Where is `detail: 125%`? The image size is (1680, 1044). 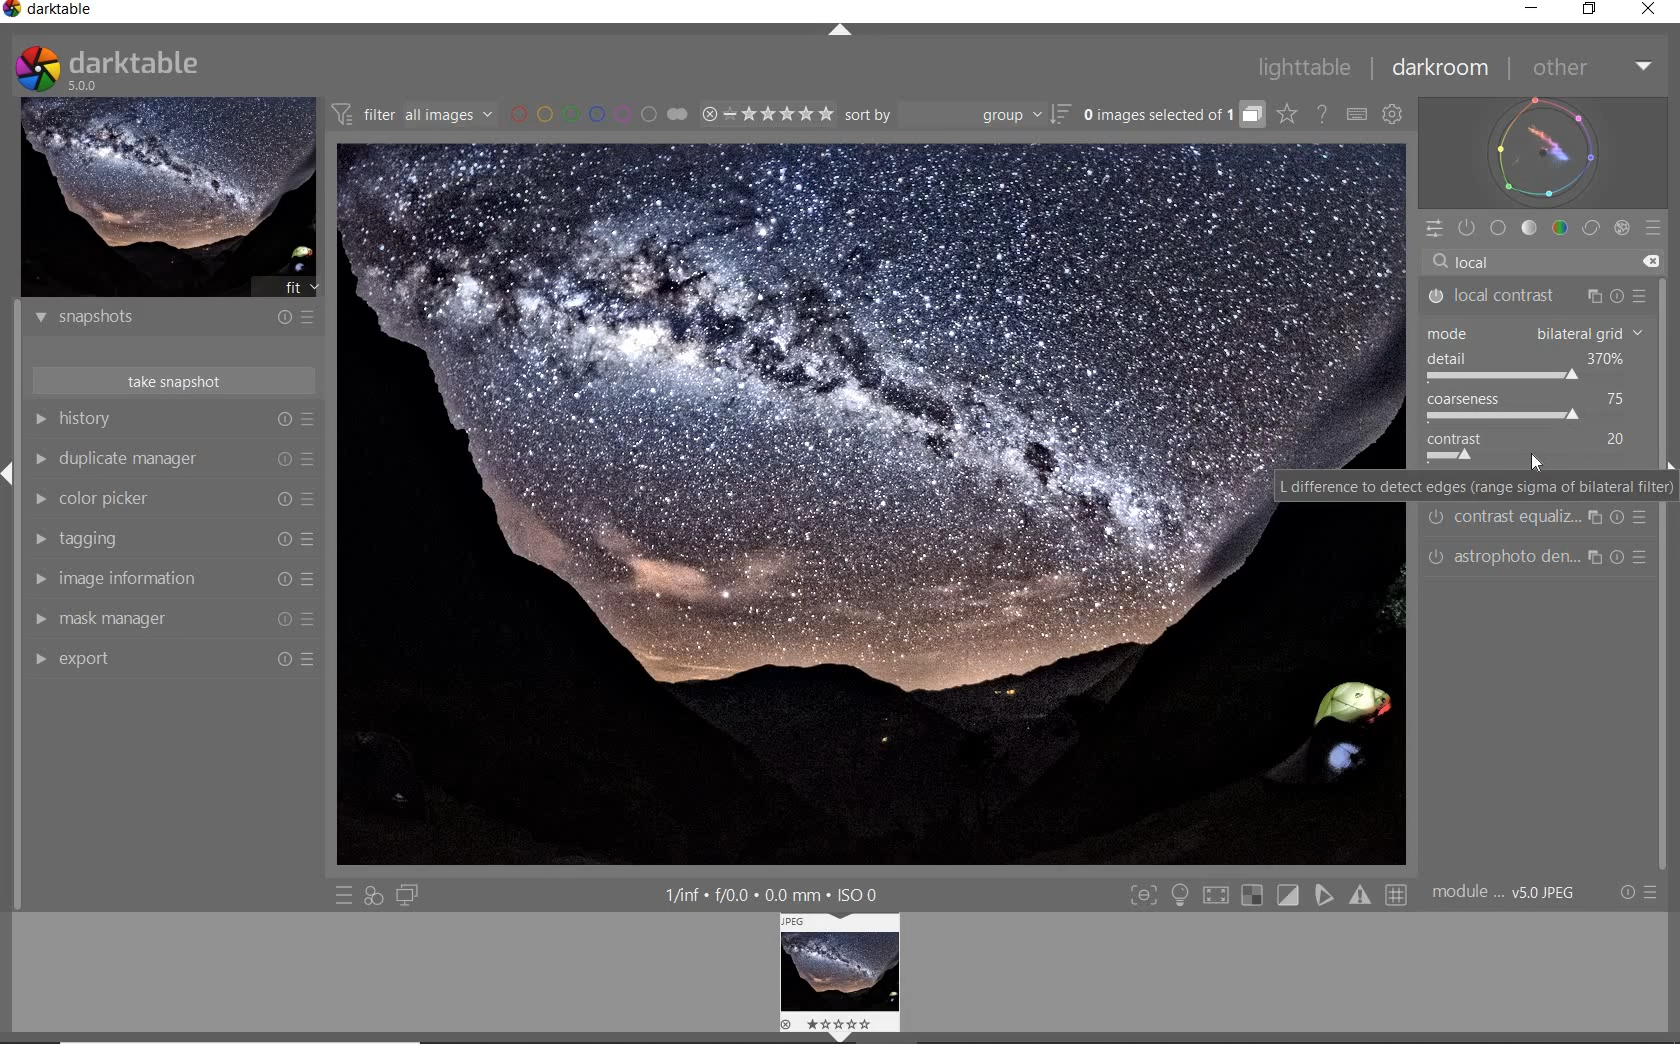 detail: 125% is located at coordinates (1525, 356).